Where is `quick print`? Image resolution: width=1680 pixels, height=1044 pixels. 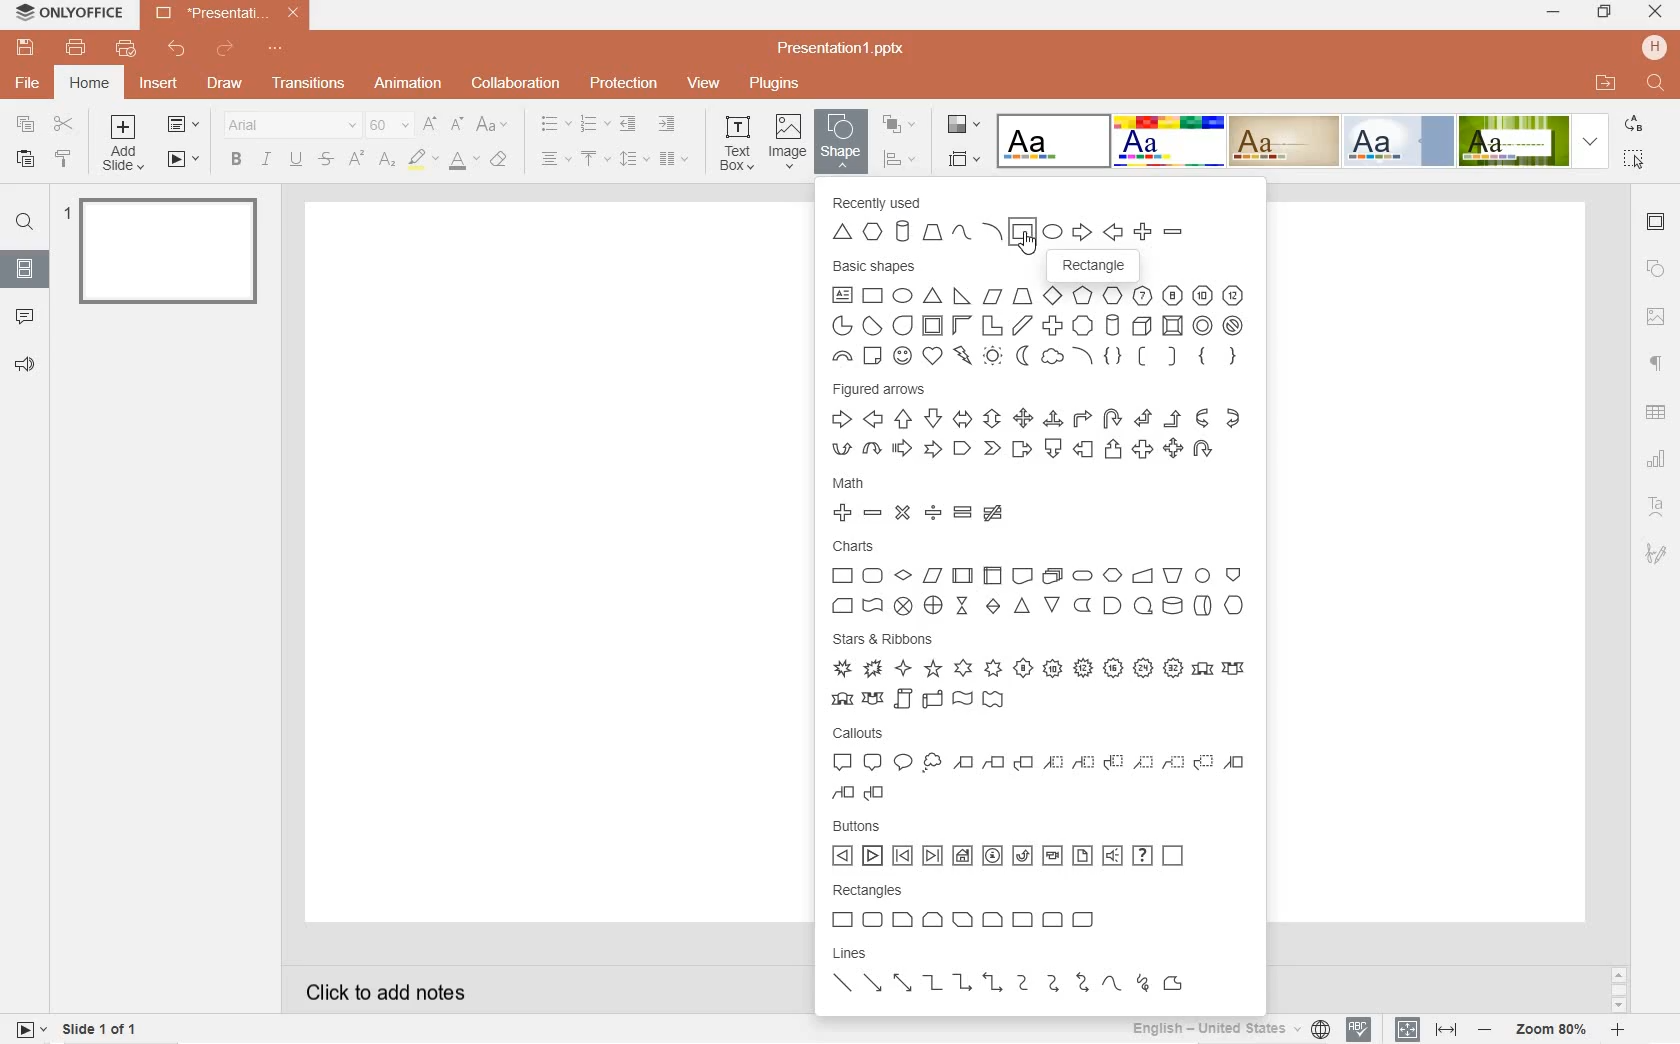
quick print is located at coordinates (125, 50).